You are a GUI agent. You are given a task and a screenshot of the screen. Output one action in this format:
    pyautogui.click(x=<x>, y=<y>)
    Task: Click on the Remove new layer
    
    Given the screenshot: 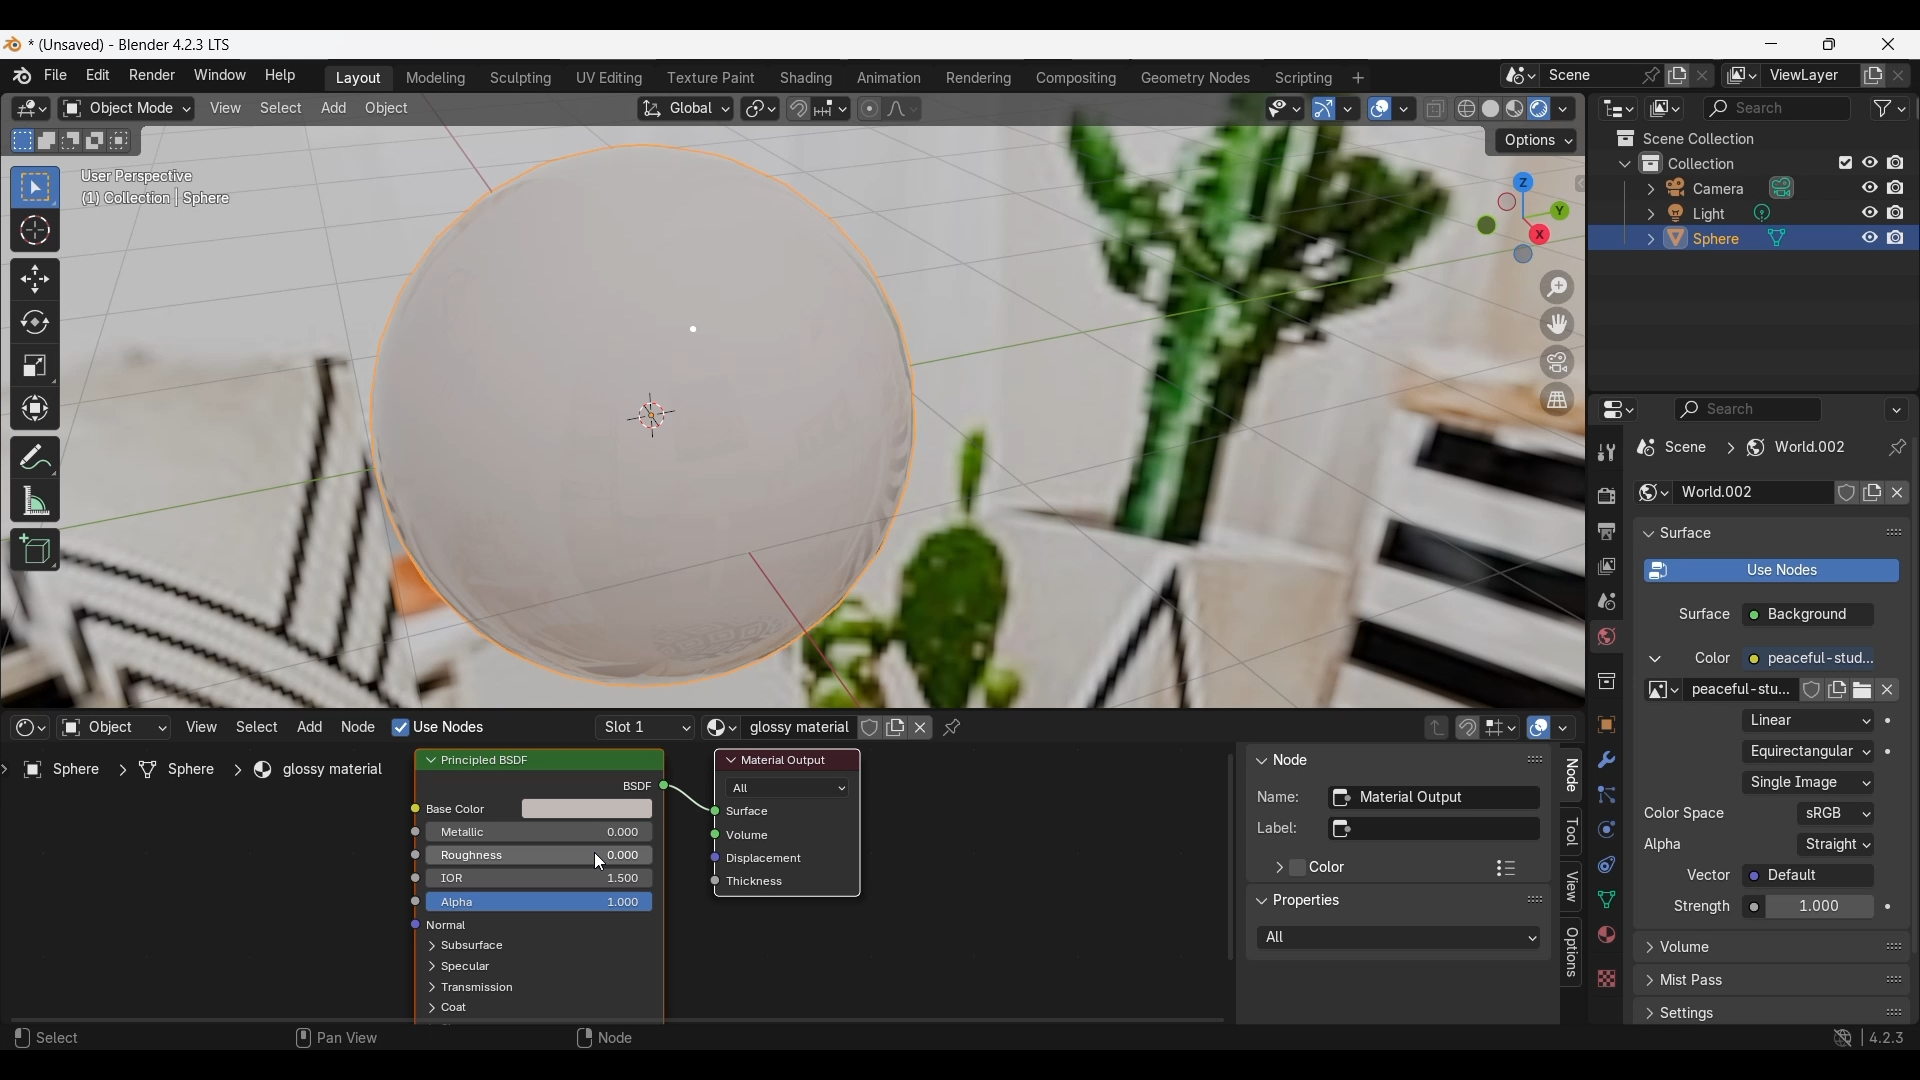 What is the action you would take?
    pyautogui.click(x=1899, y=76)
    